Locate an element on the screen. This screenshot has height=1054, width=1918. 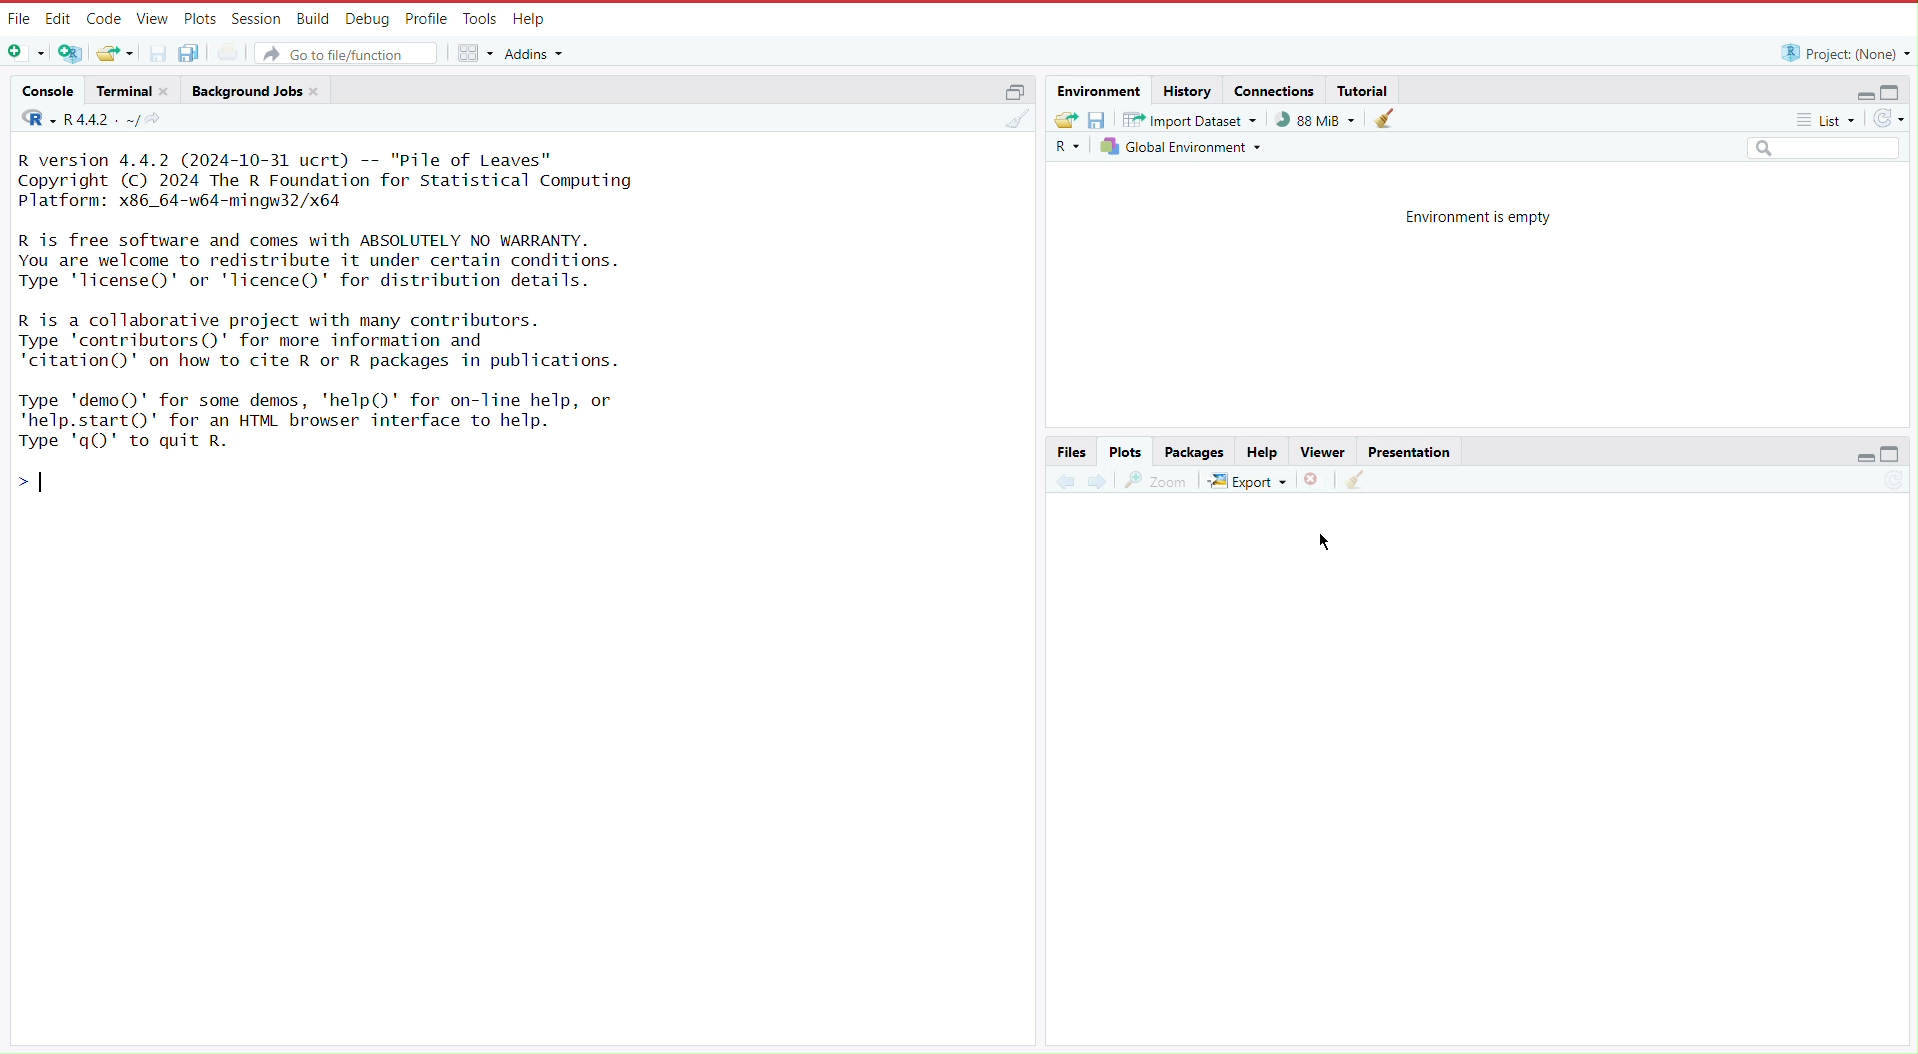
Tools is located at coordinates (477, 20).